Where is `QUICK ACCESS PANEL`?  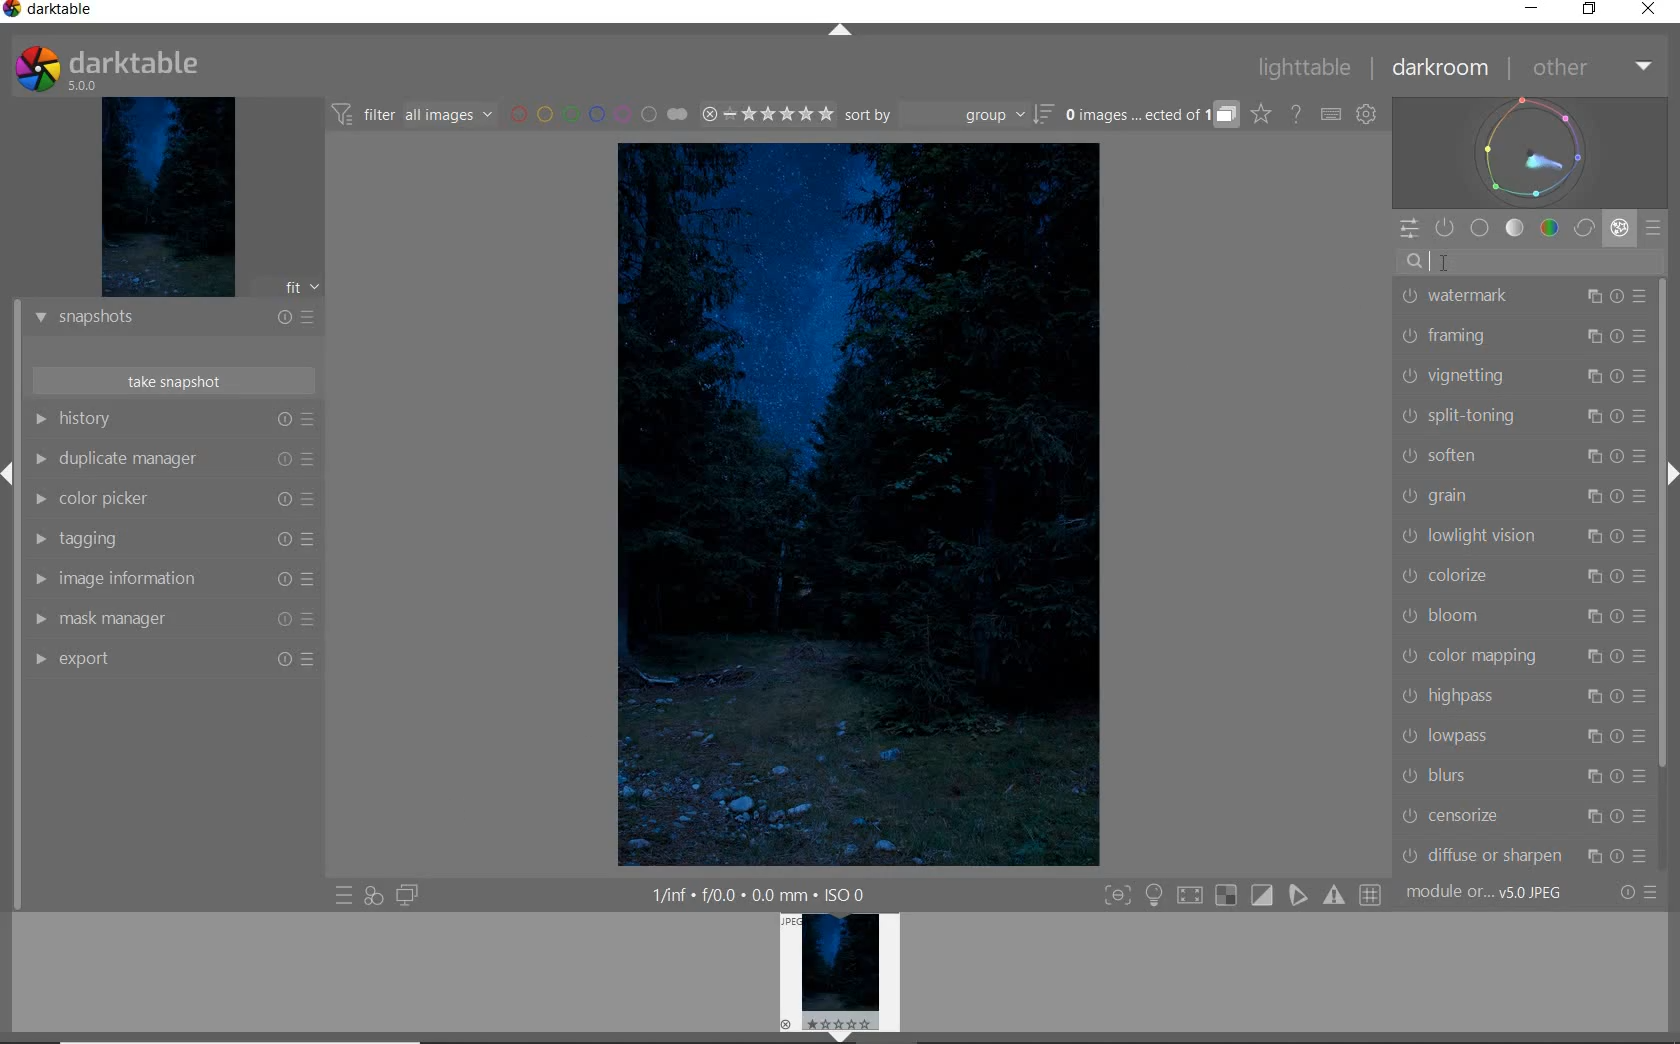
QUICK ACCESS PANEL is located at coordinates (1407, 229).